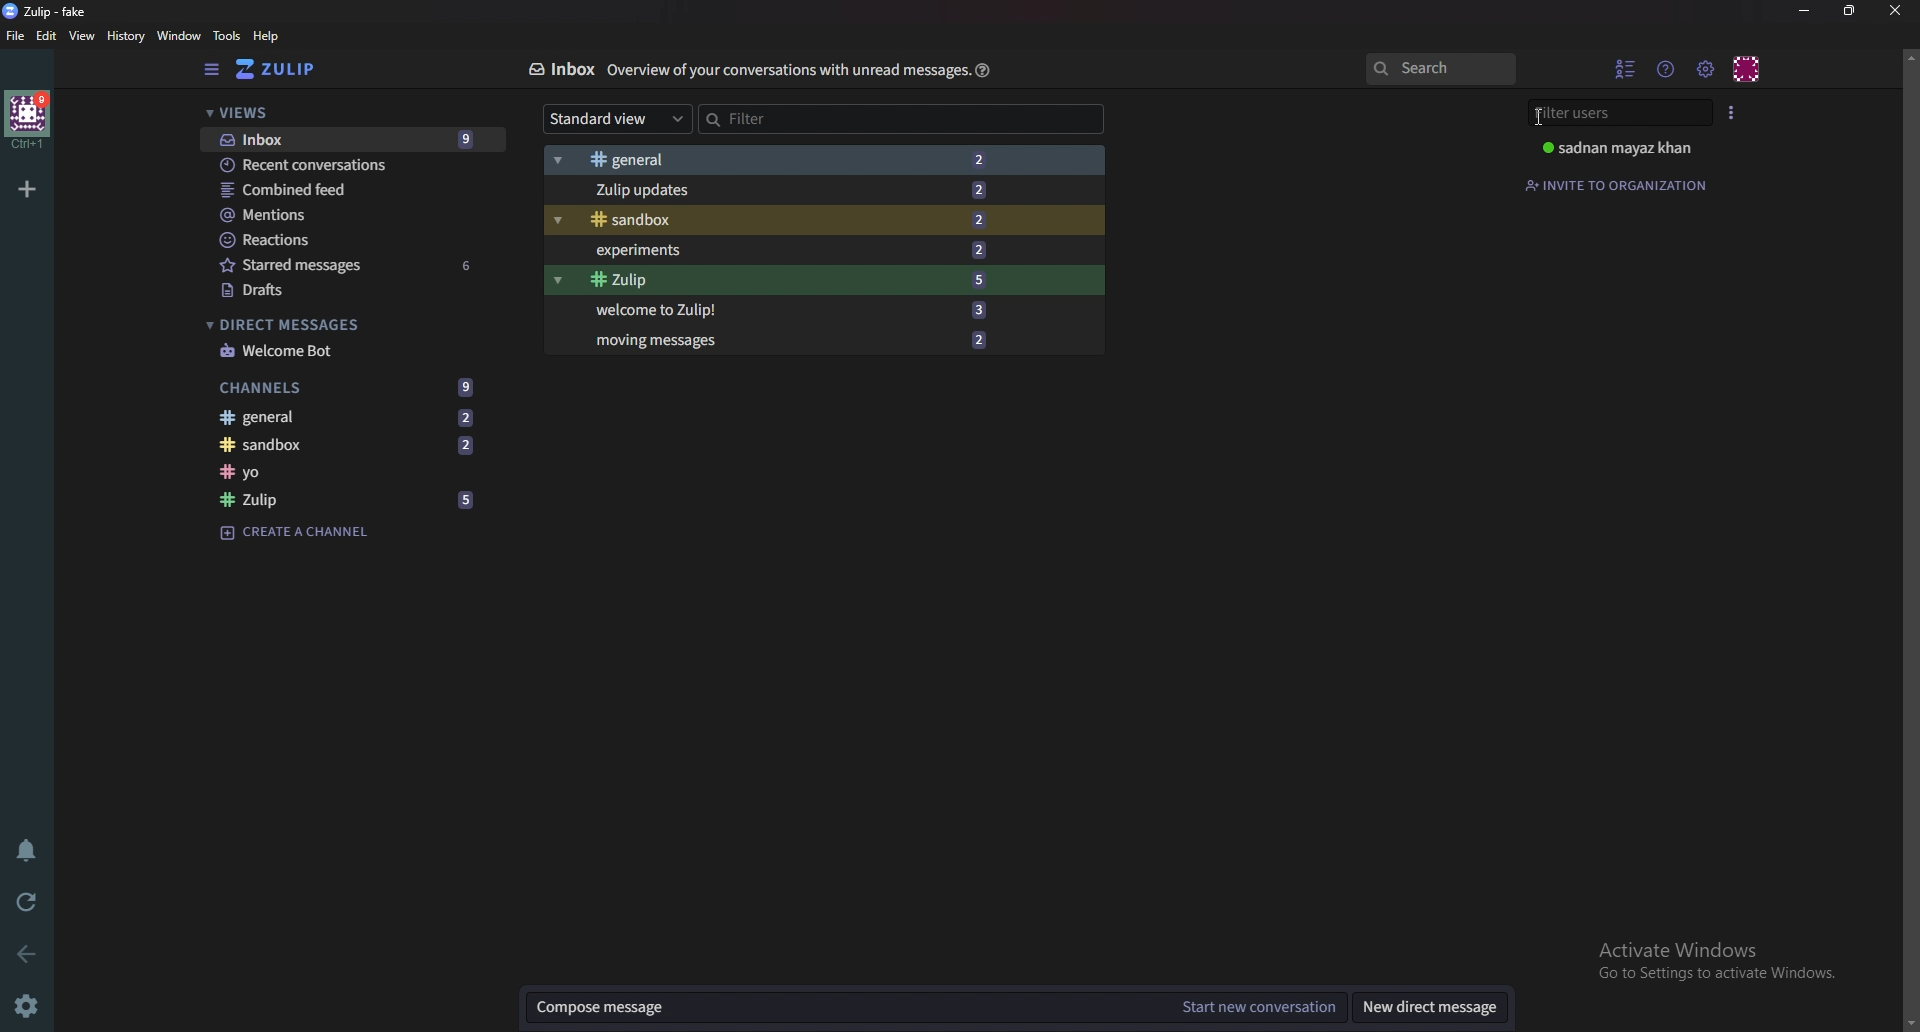 Image resolution: width=1920 pixels, height=1032 pixels. I want to click on Inbox, so click(558, 72).